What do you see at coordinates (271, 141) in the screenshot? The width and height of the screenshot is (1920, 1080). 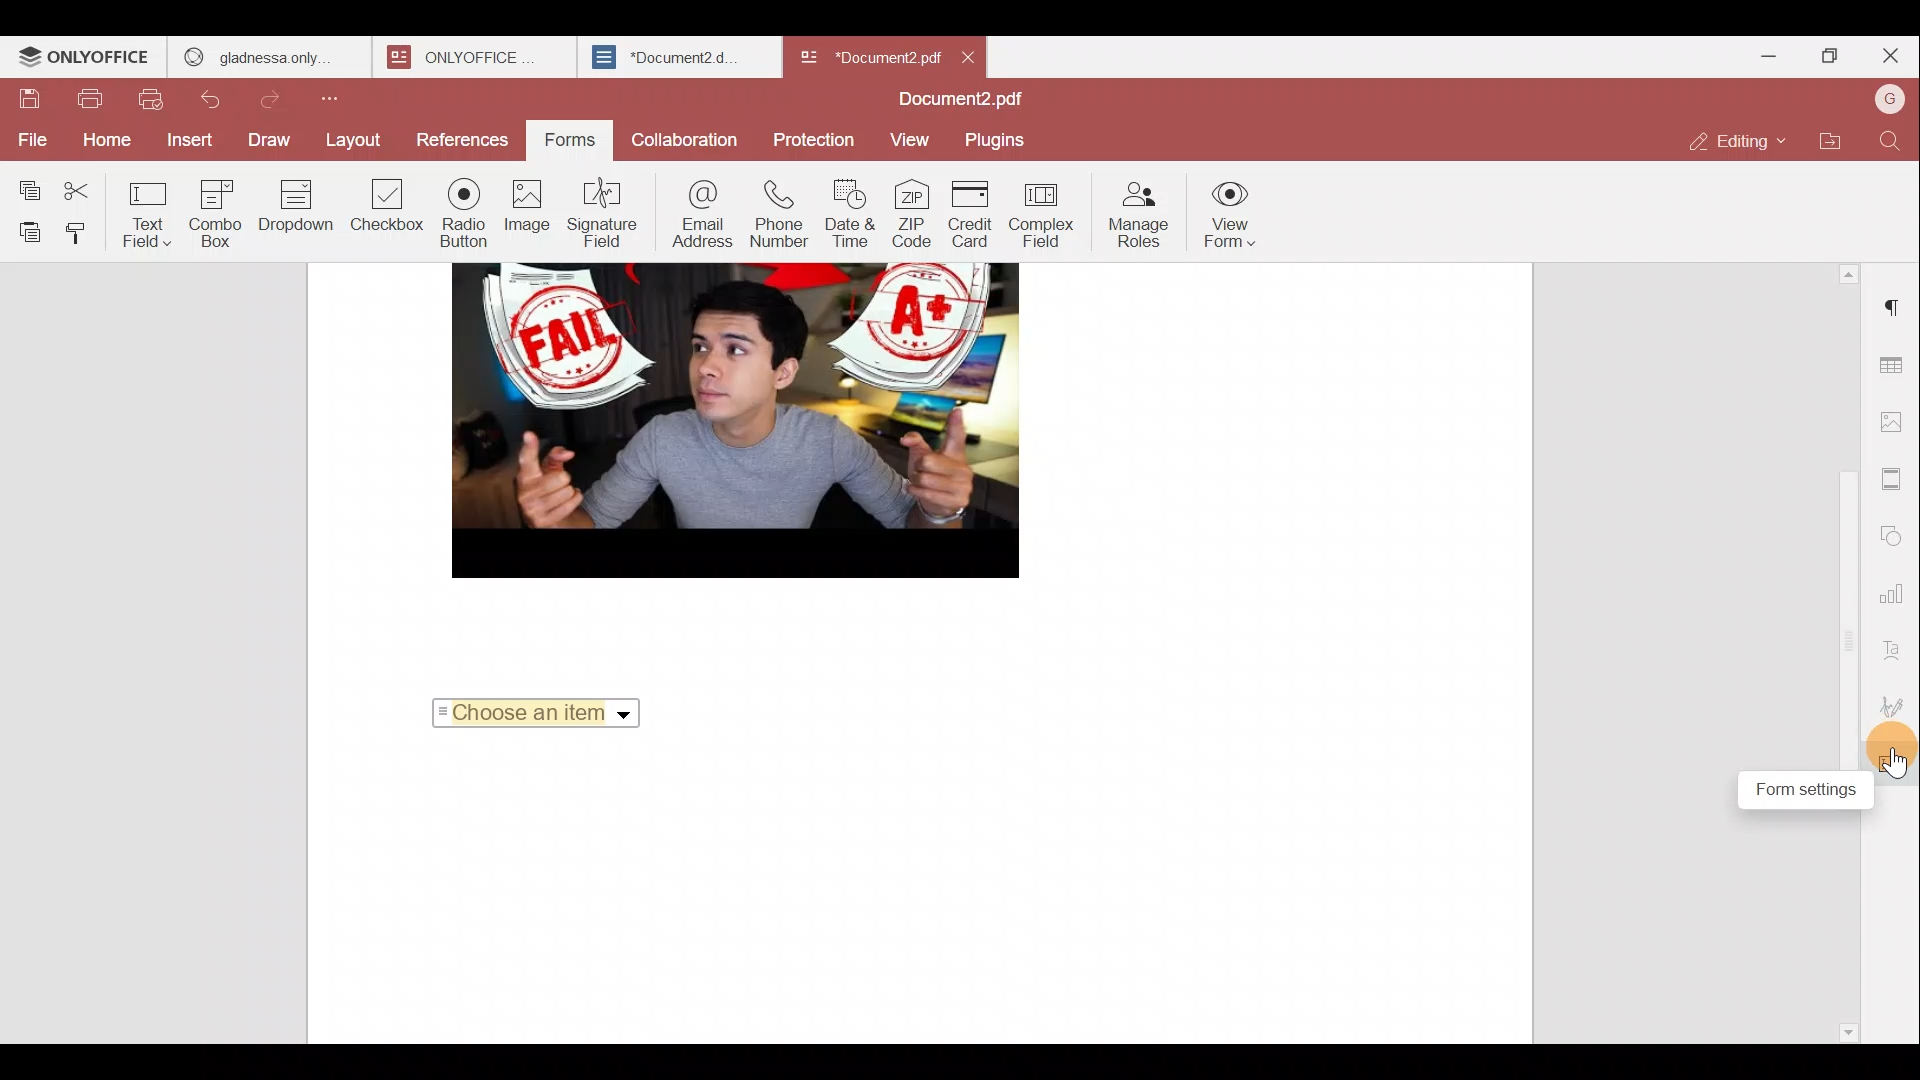 I see `Draw` at bounding box center [271, 141].